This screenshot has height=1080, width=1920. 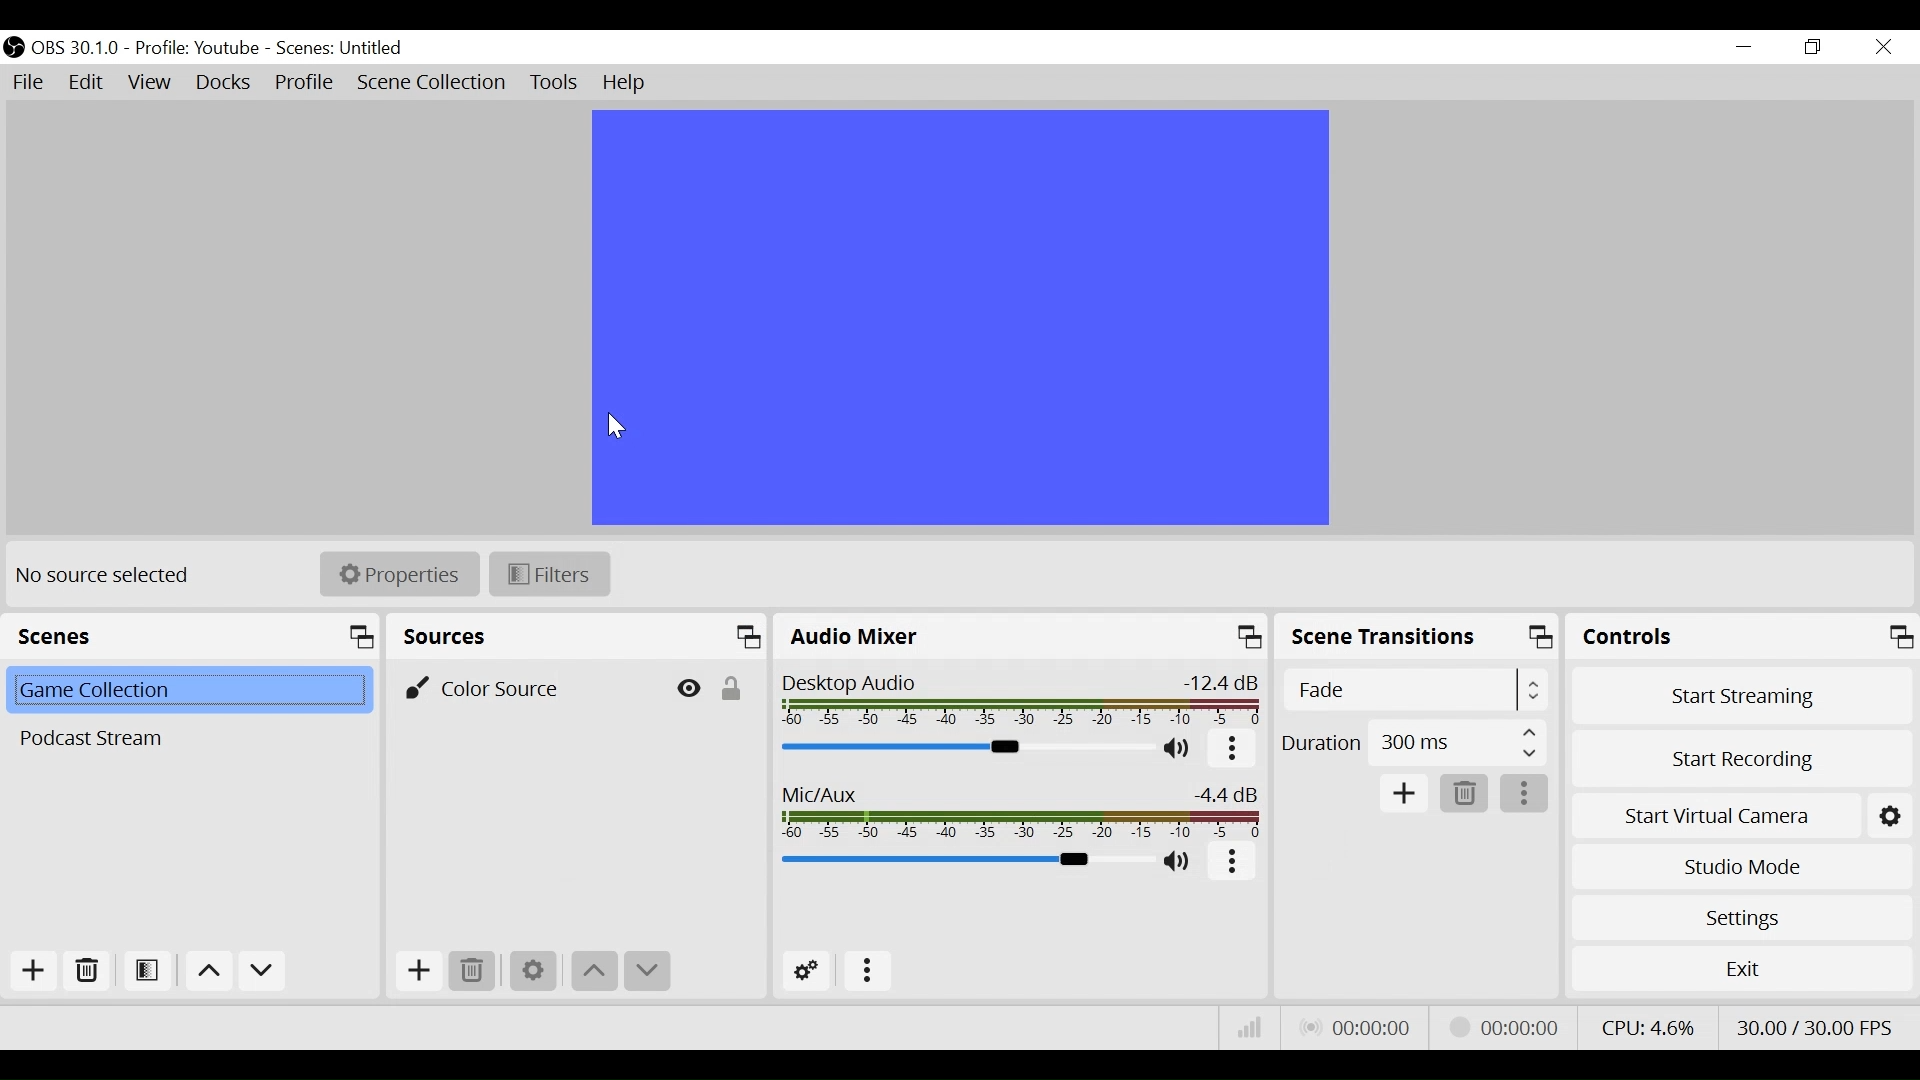 I want to click on more options, so click(x=1232, y=862).